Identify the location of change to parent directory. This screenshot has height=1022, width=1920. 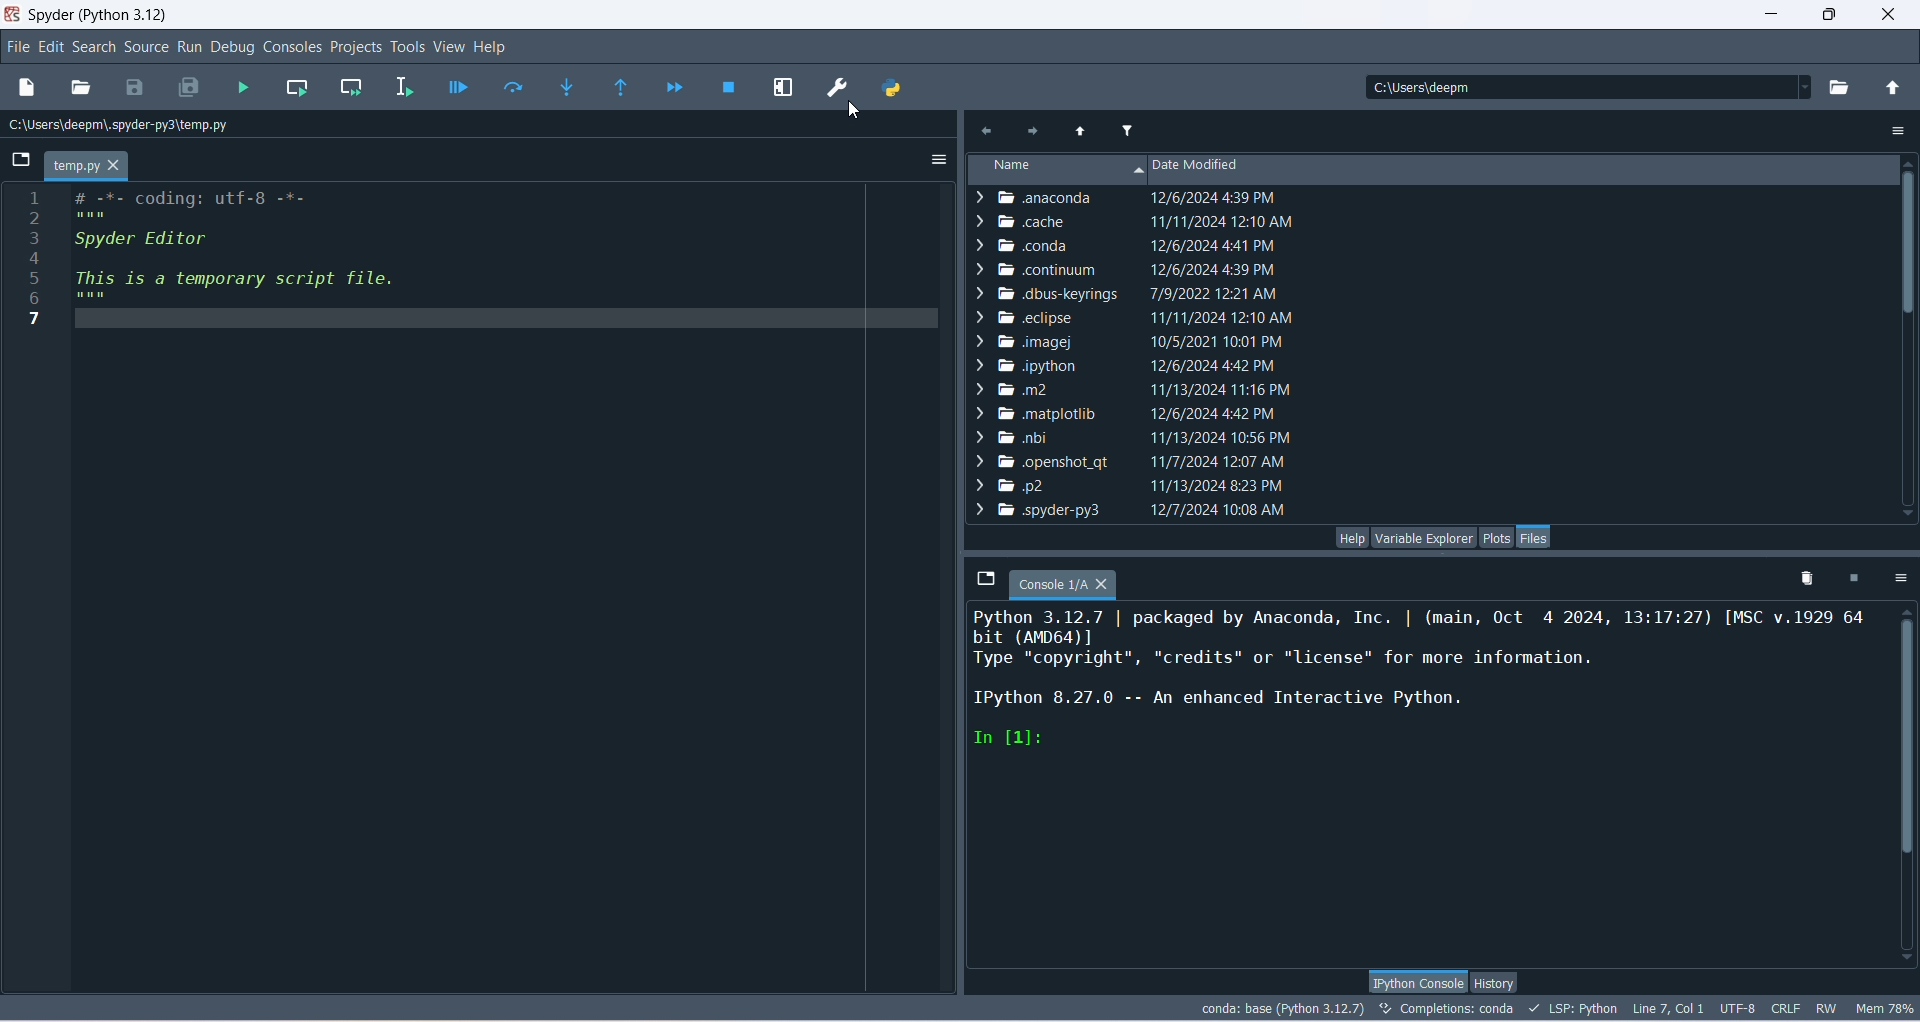
(1893, 90).